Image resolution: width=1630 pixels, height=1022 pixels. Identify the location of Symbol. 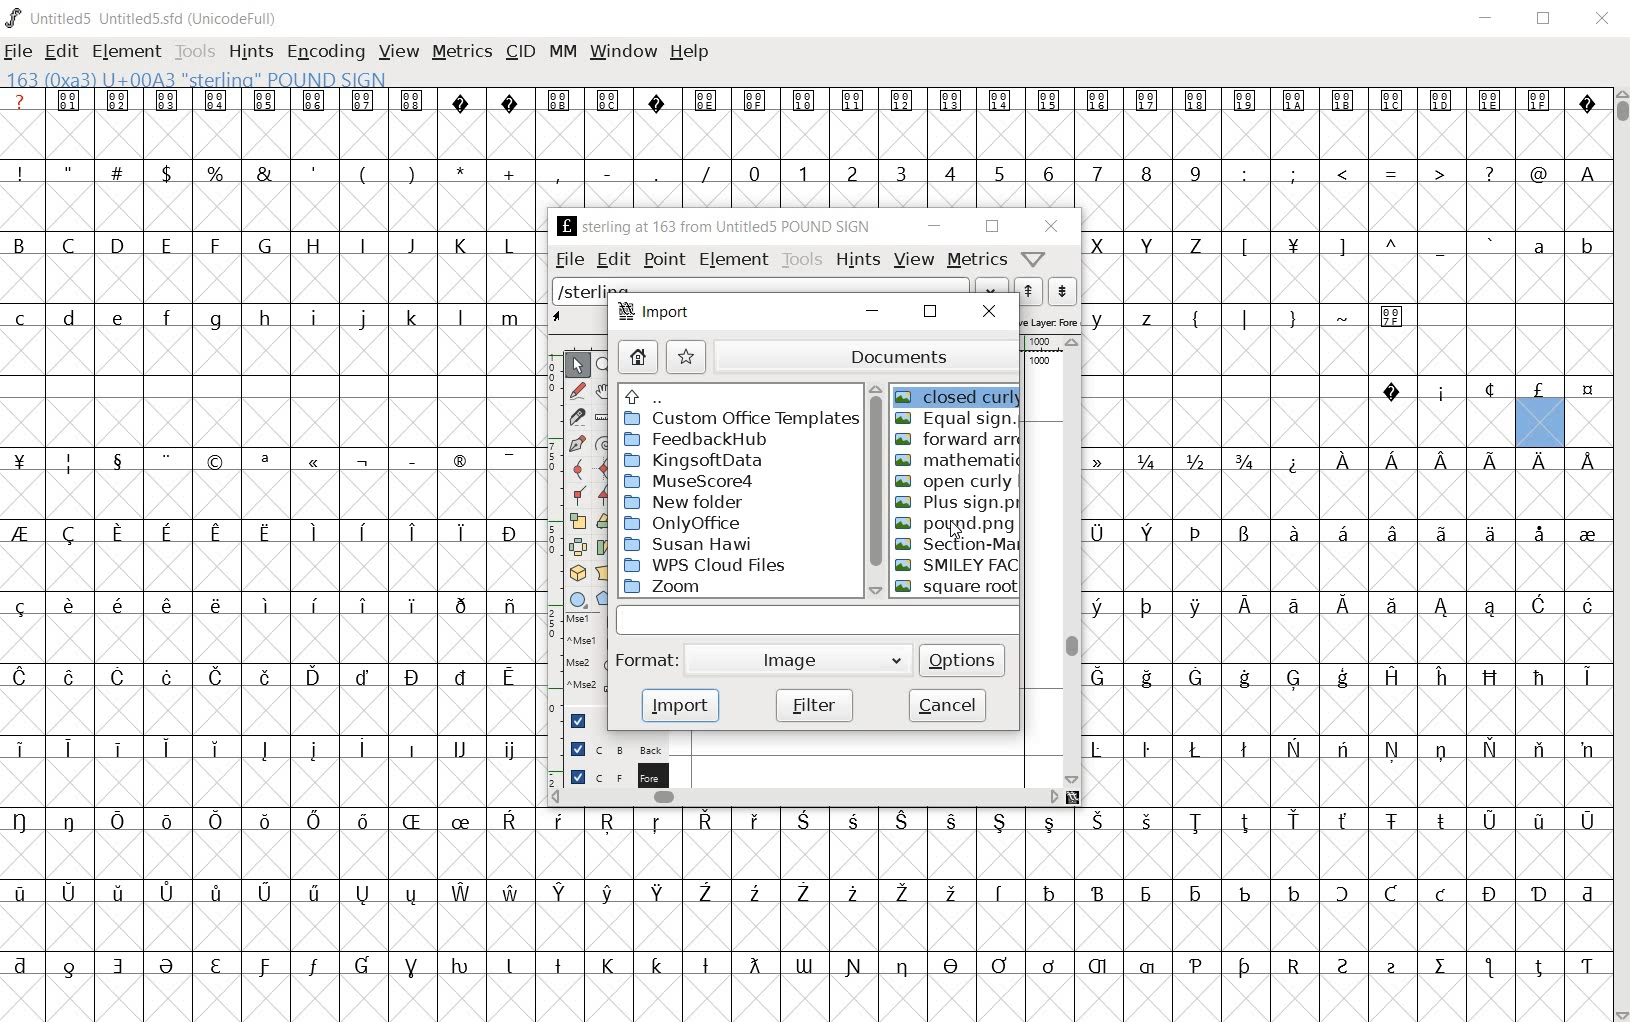
(952, 894).